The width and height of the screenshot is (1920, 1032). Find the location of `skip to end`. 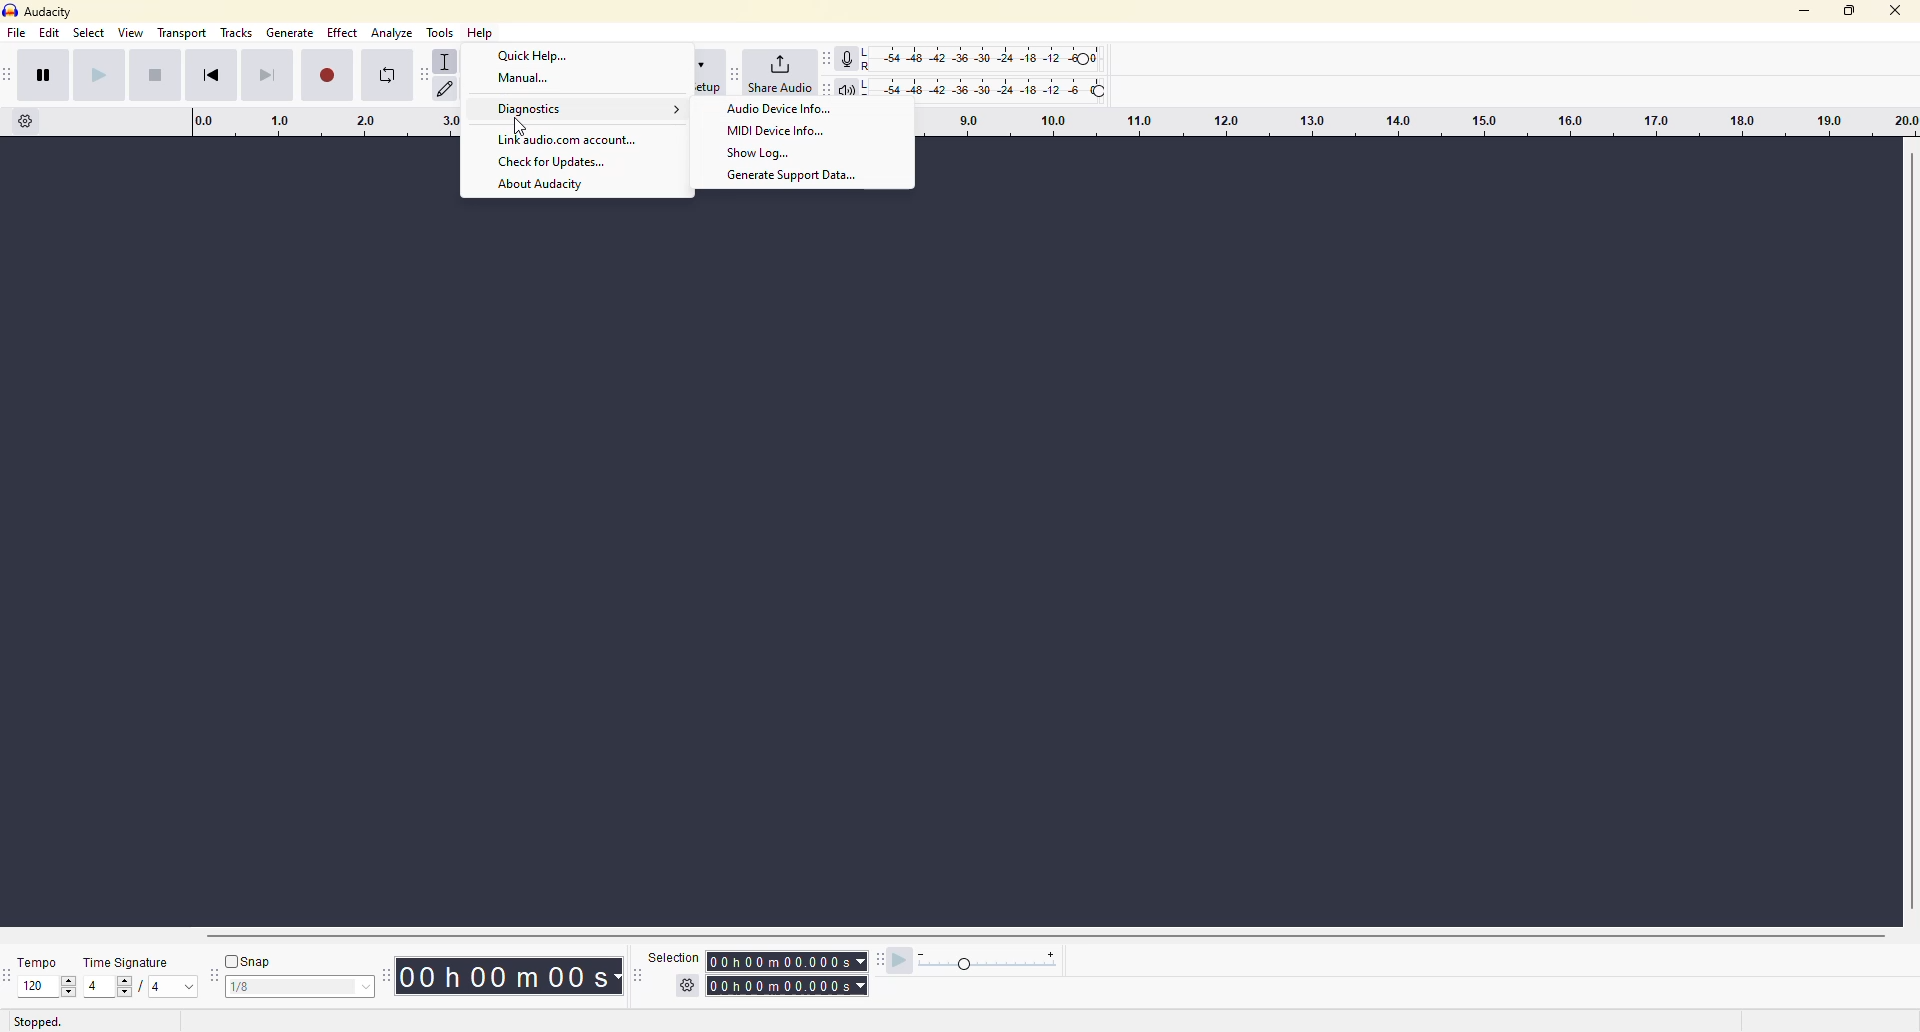

skip to end is located at coordinates (267, 74).